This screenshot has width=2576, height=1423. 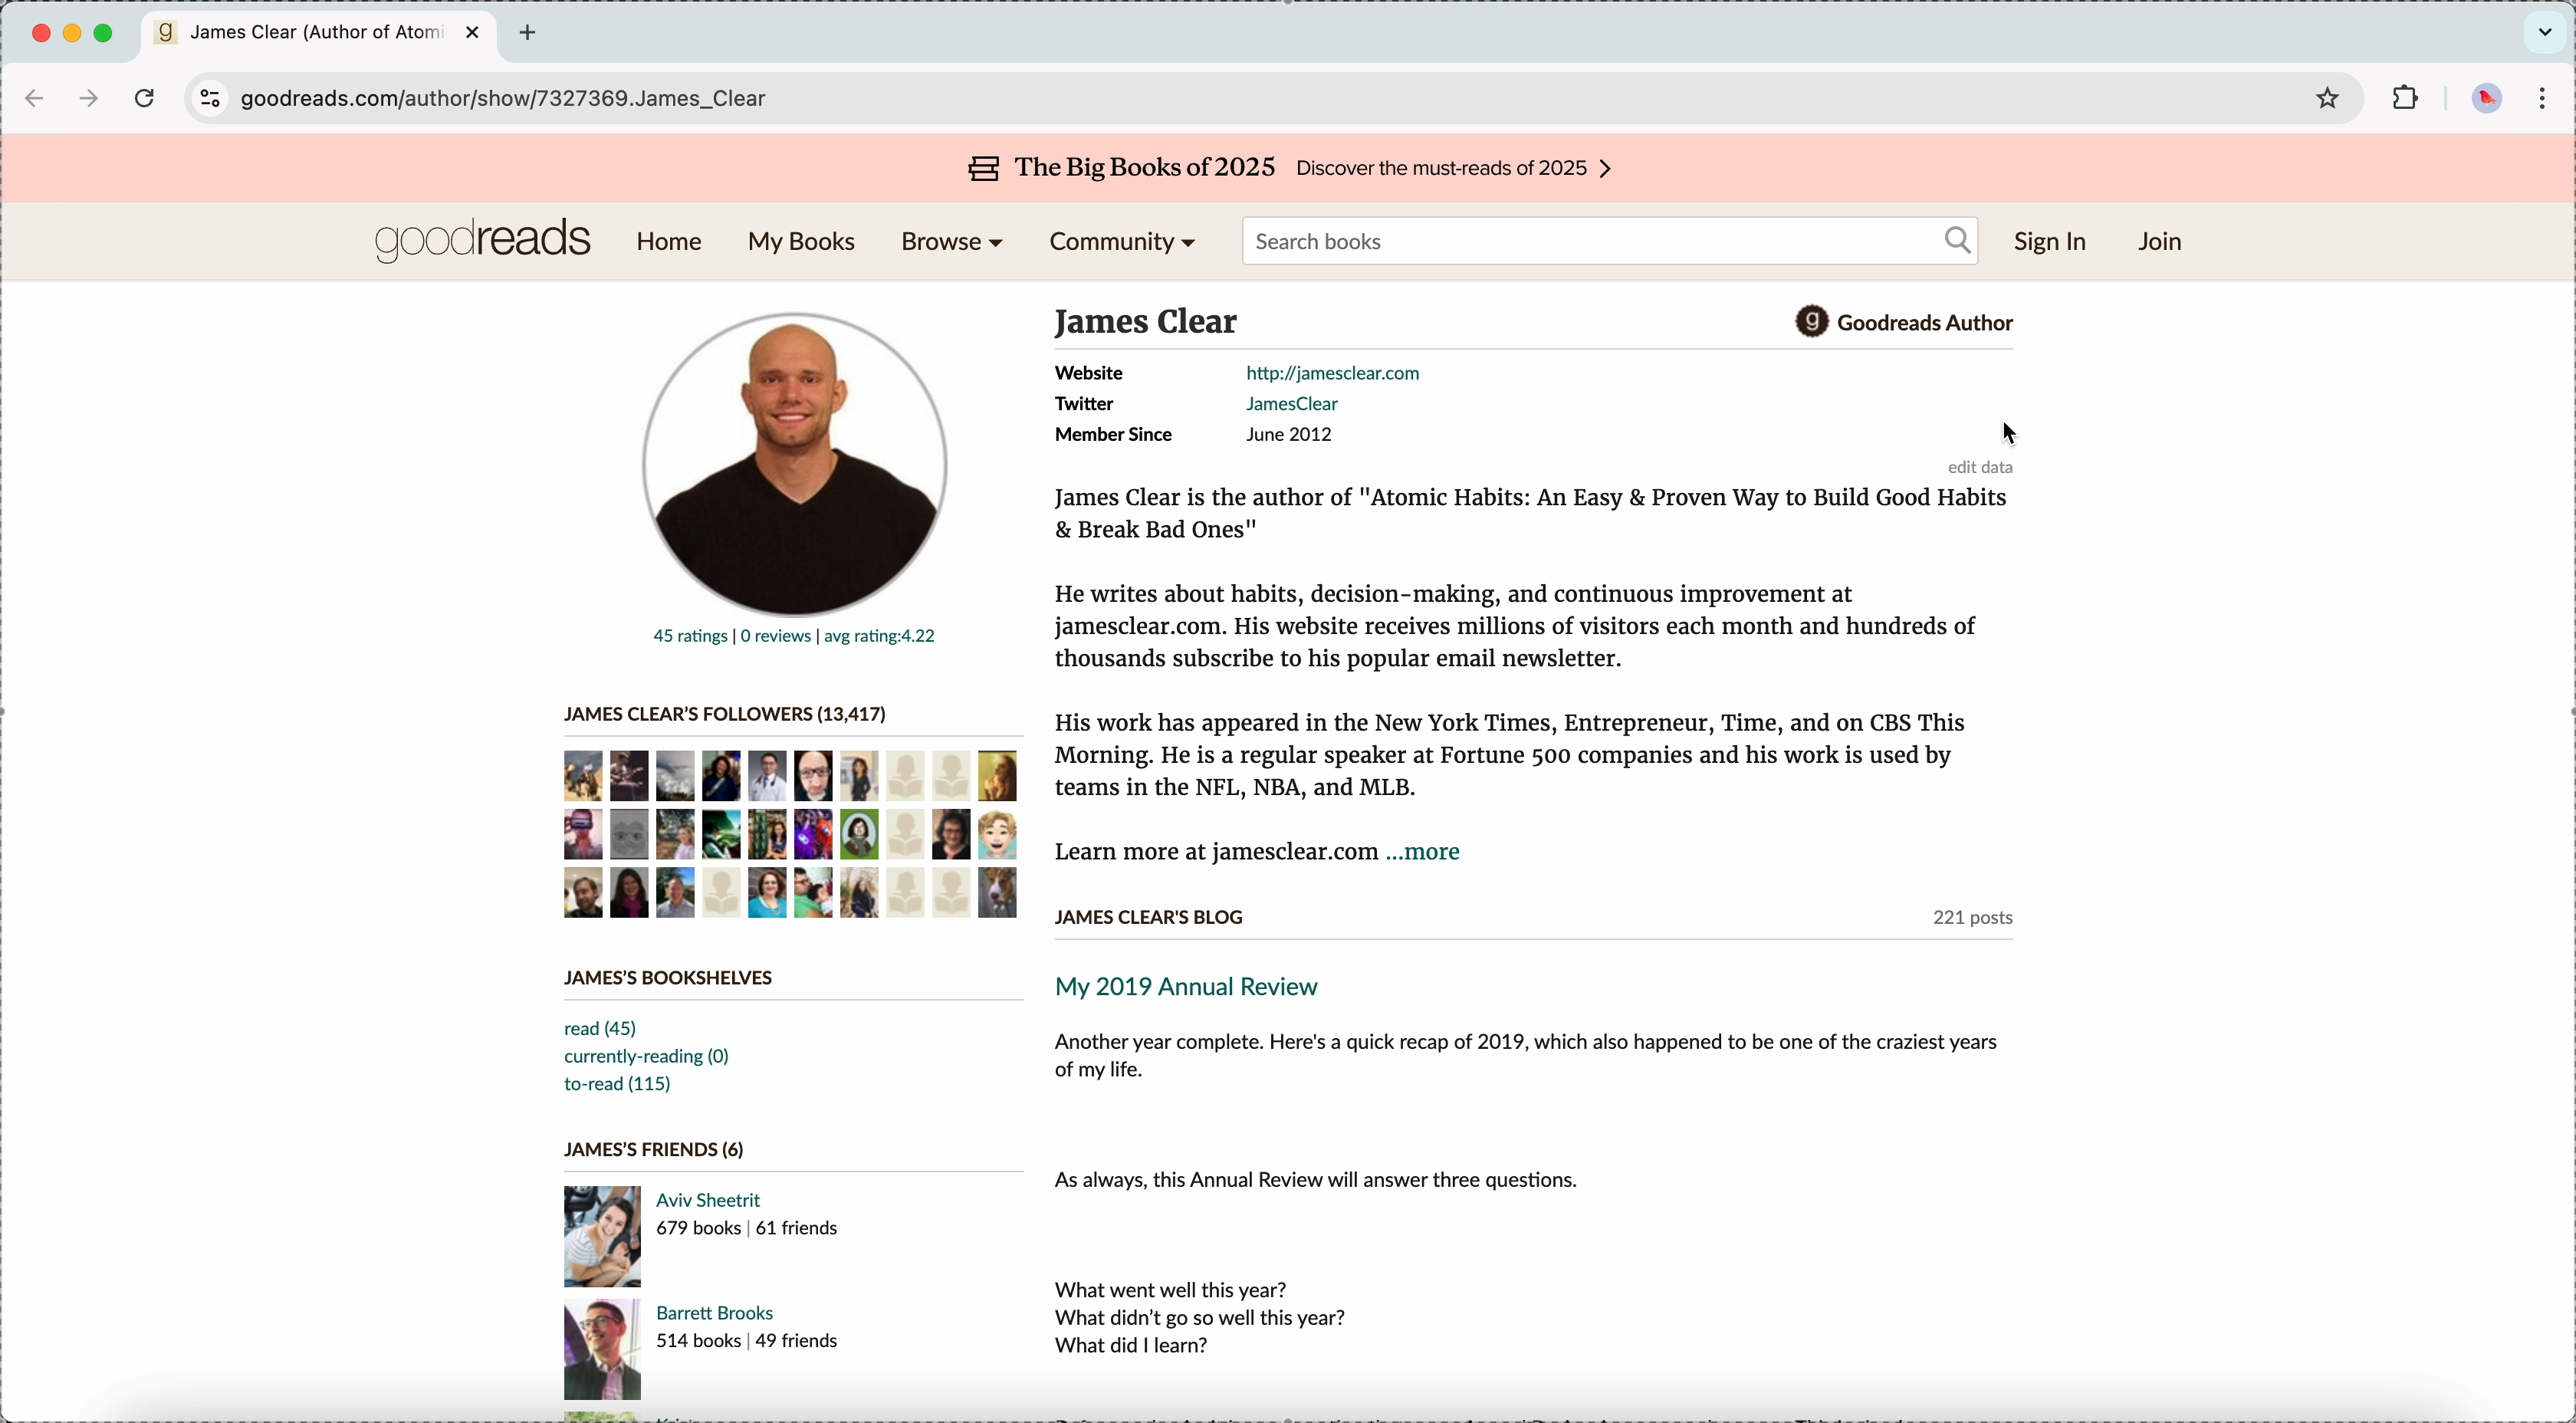 What do you see at coordinates (795, 638) in the screenshot?
I see `45 ratings | 0 review | avg rating:4.22` at bounding box center [795, 638].